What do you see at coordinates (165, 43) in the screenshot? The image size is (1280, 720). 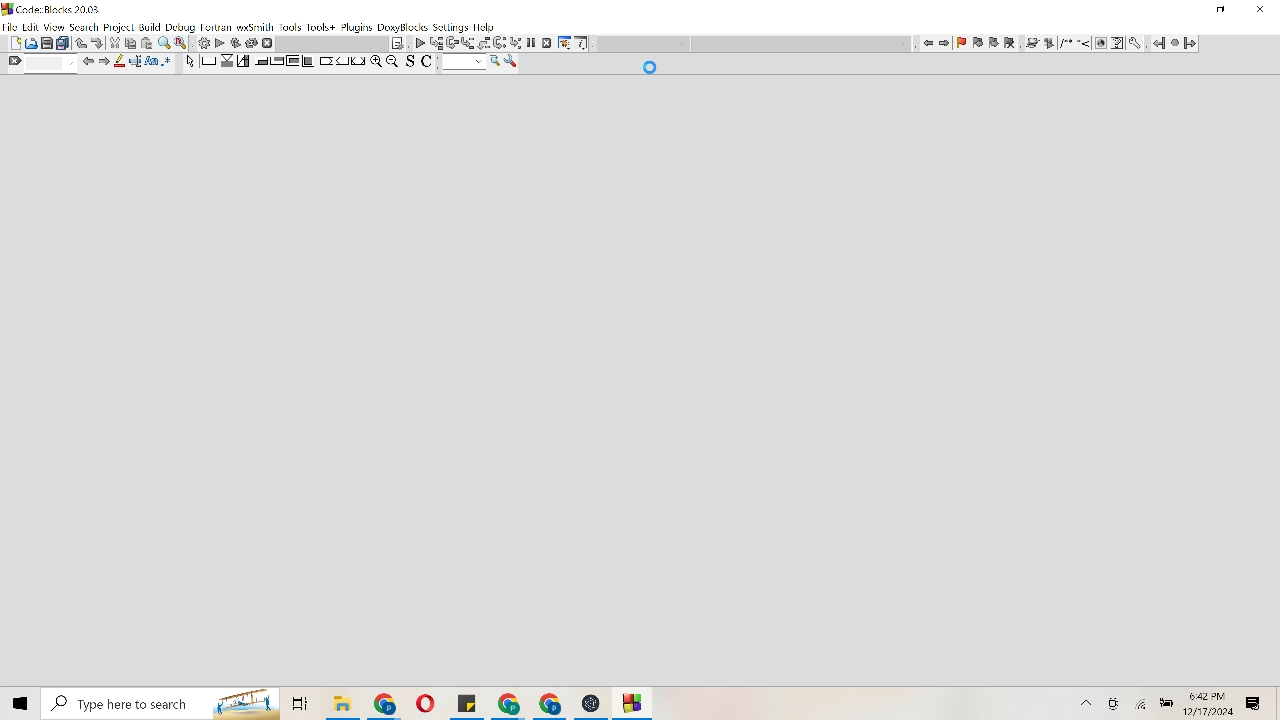 I see `Find` at bounding box center [165, 43].